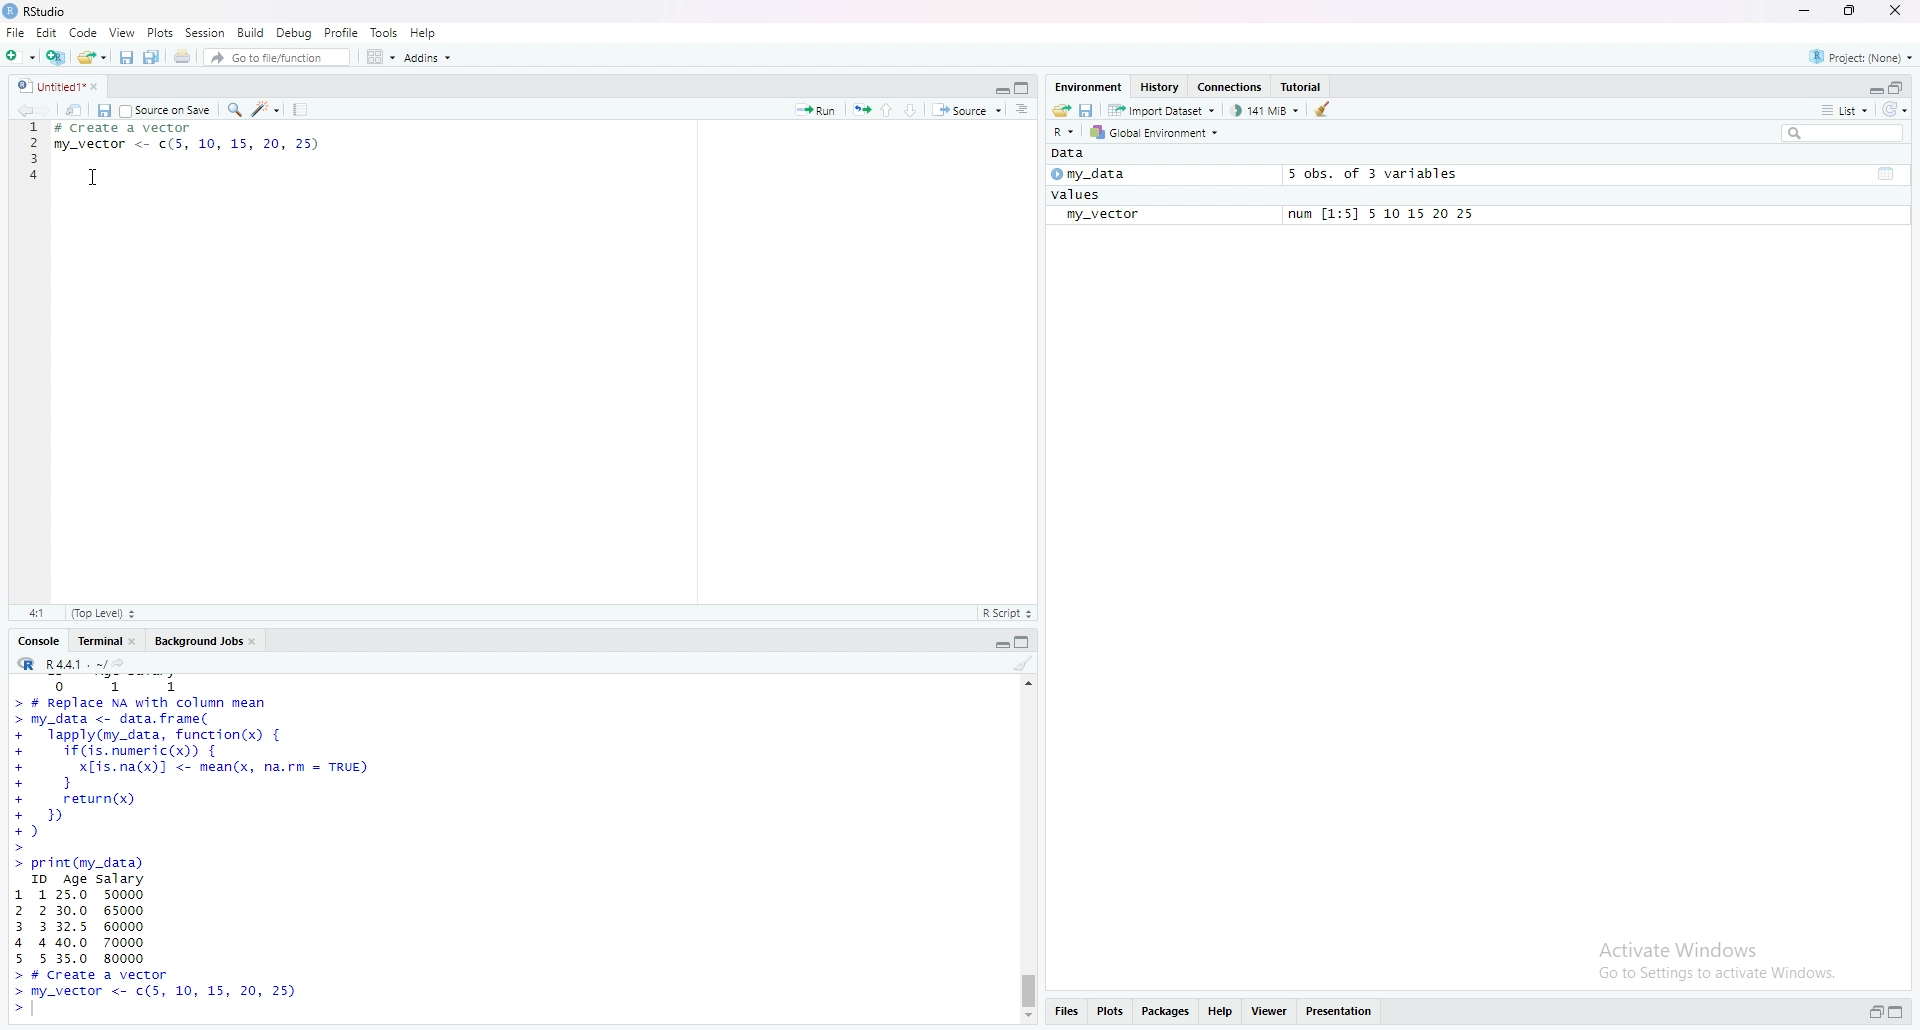 Image resolution: width=1920 pixels, height=1030 pixels. Describe the element at coordinates (1088, 110) in the screenshot. I see `save workspace` at that location.